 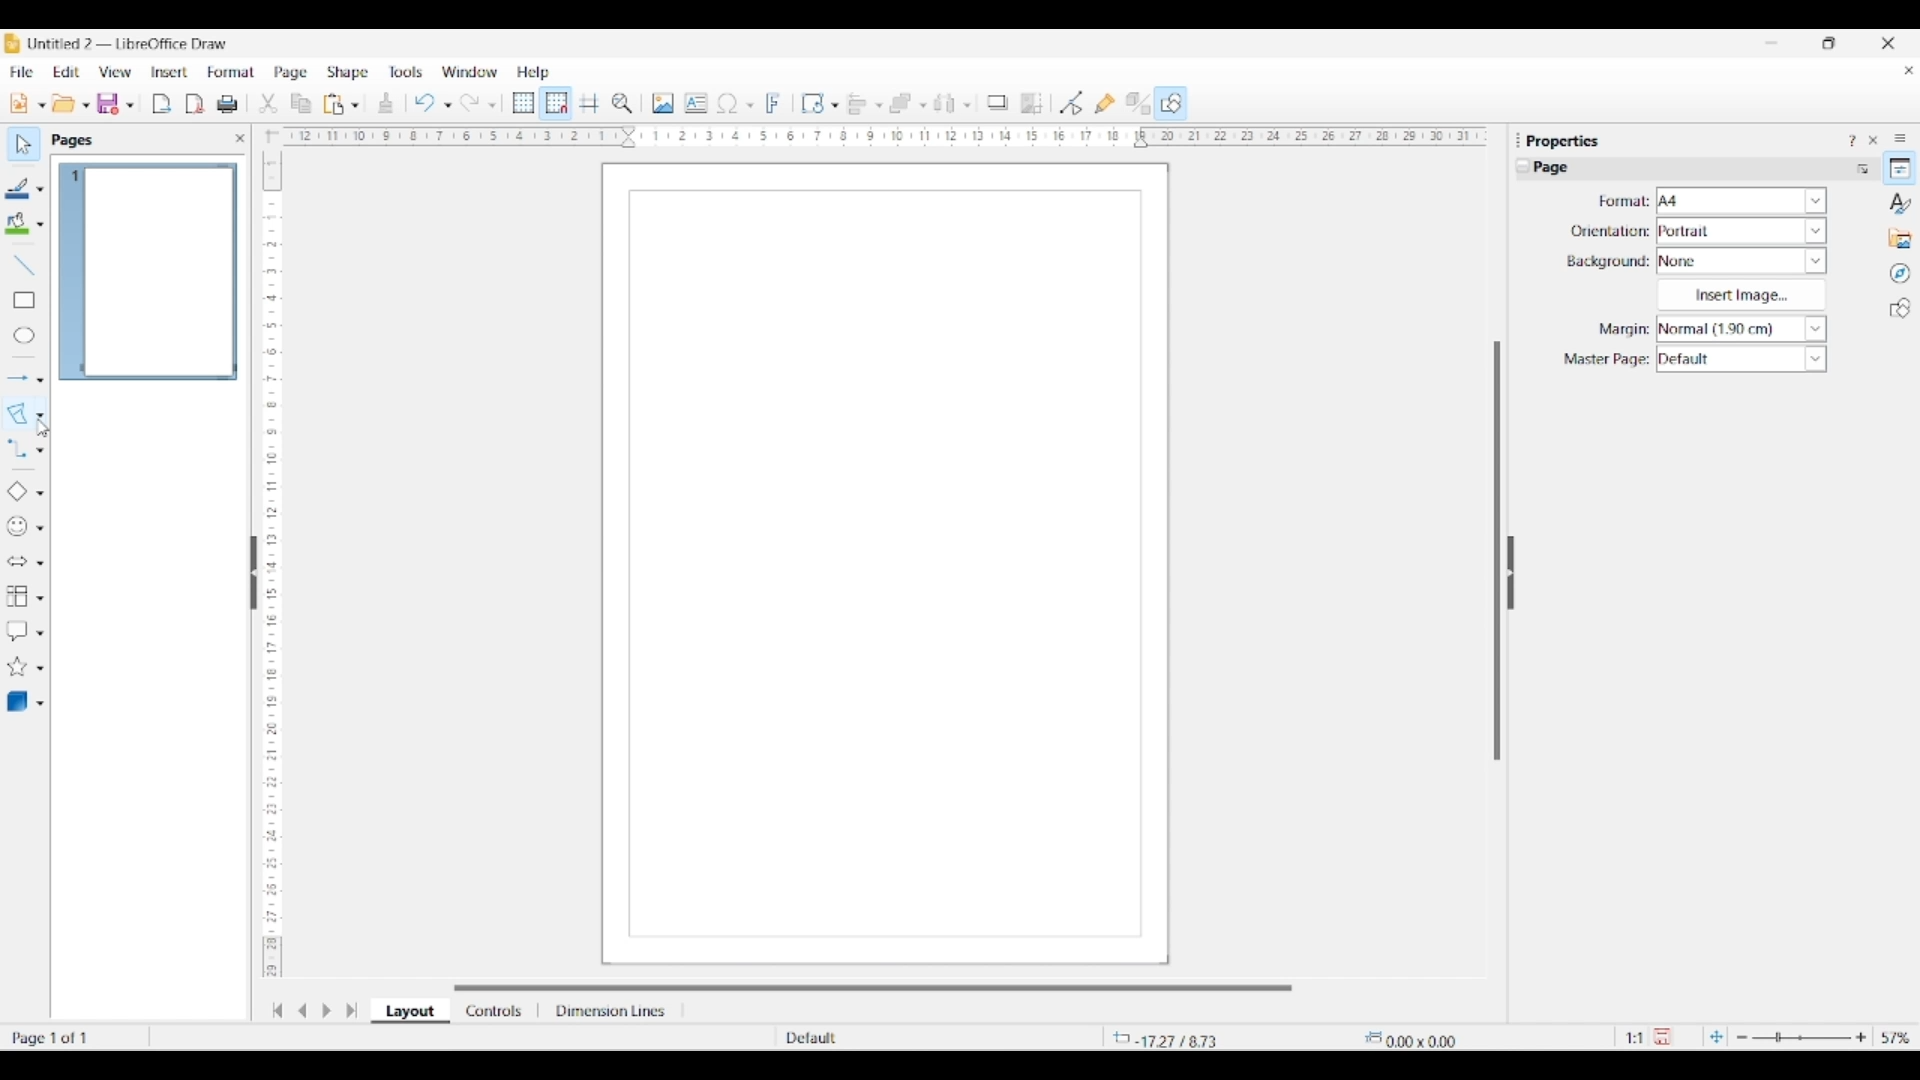 I want to click on Print, so click(x=227, y=104).